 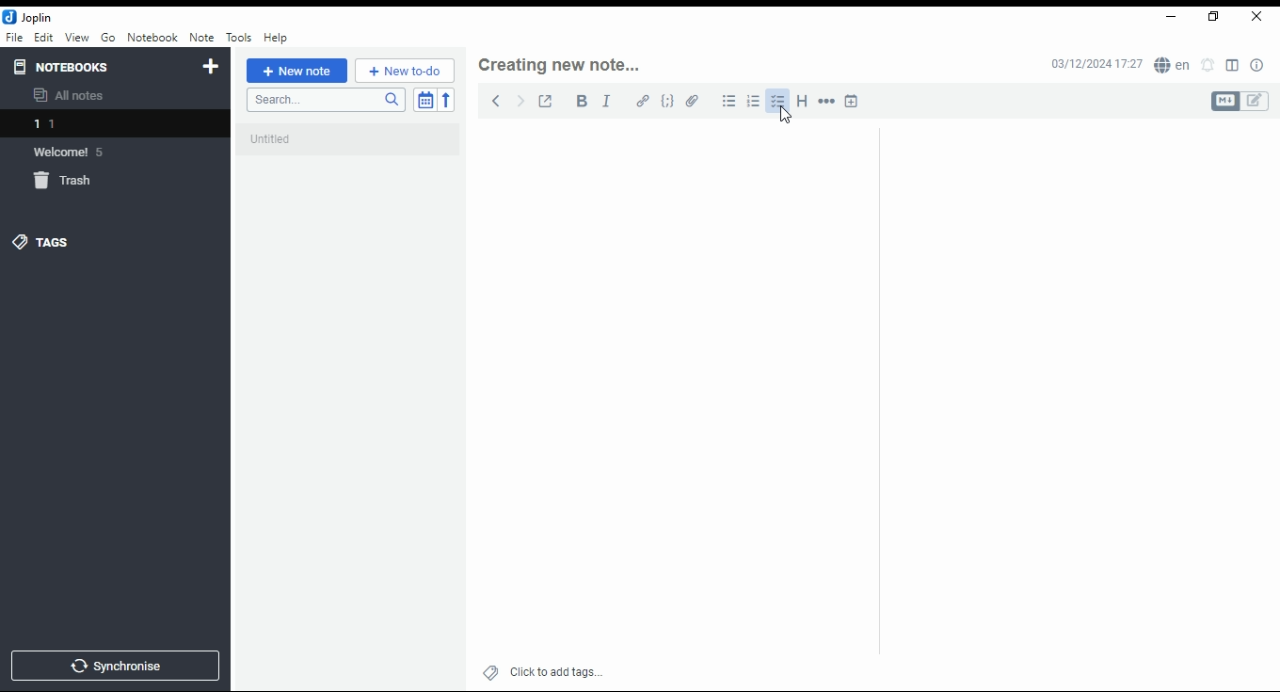 I want to click on hyperlink, so click(x=642, y=101).